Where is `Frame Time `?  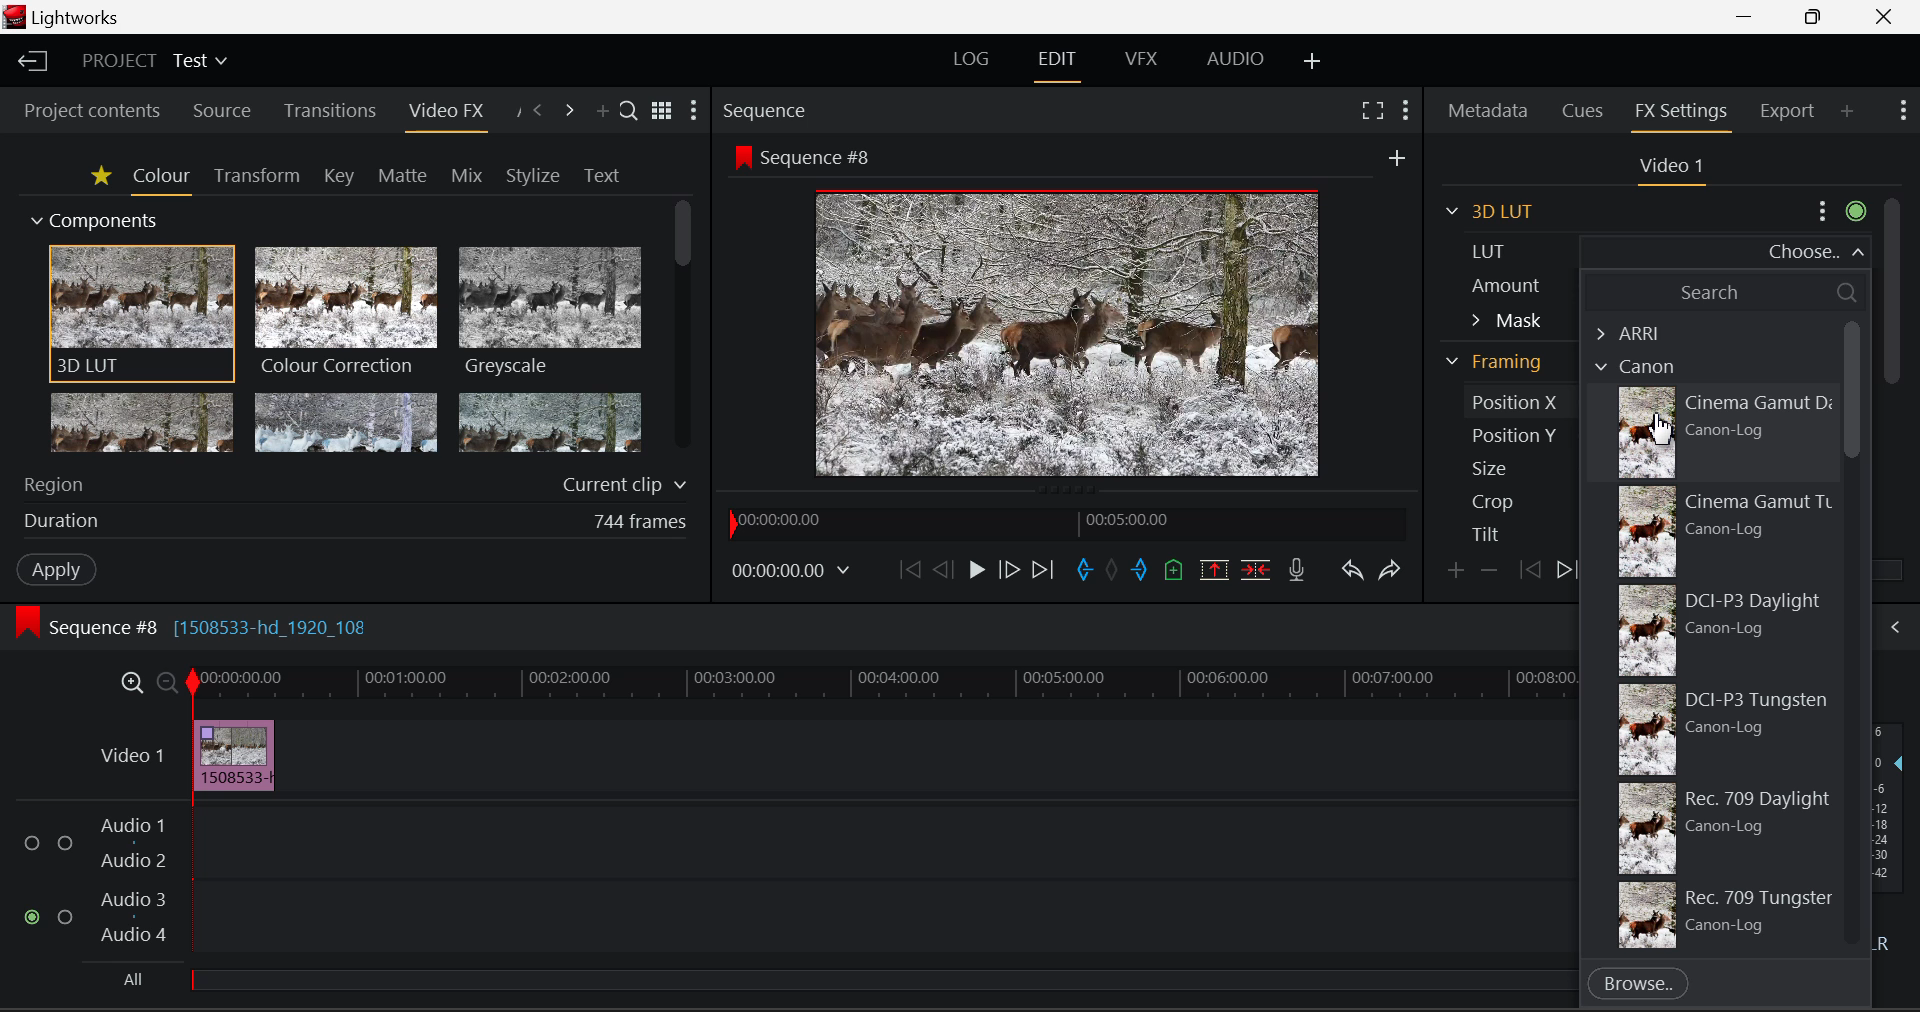
Frame Time  is located at coordinates (790, 575).